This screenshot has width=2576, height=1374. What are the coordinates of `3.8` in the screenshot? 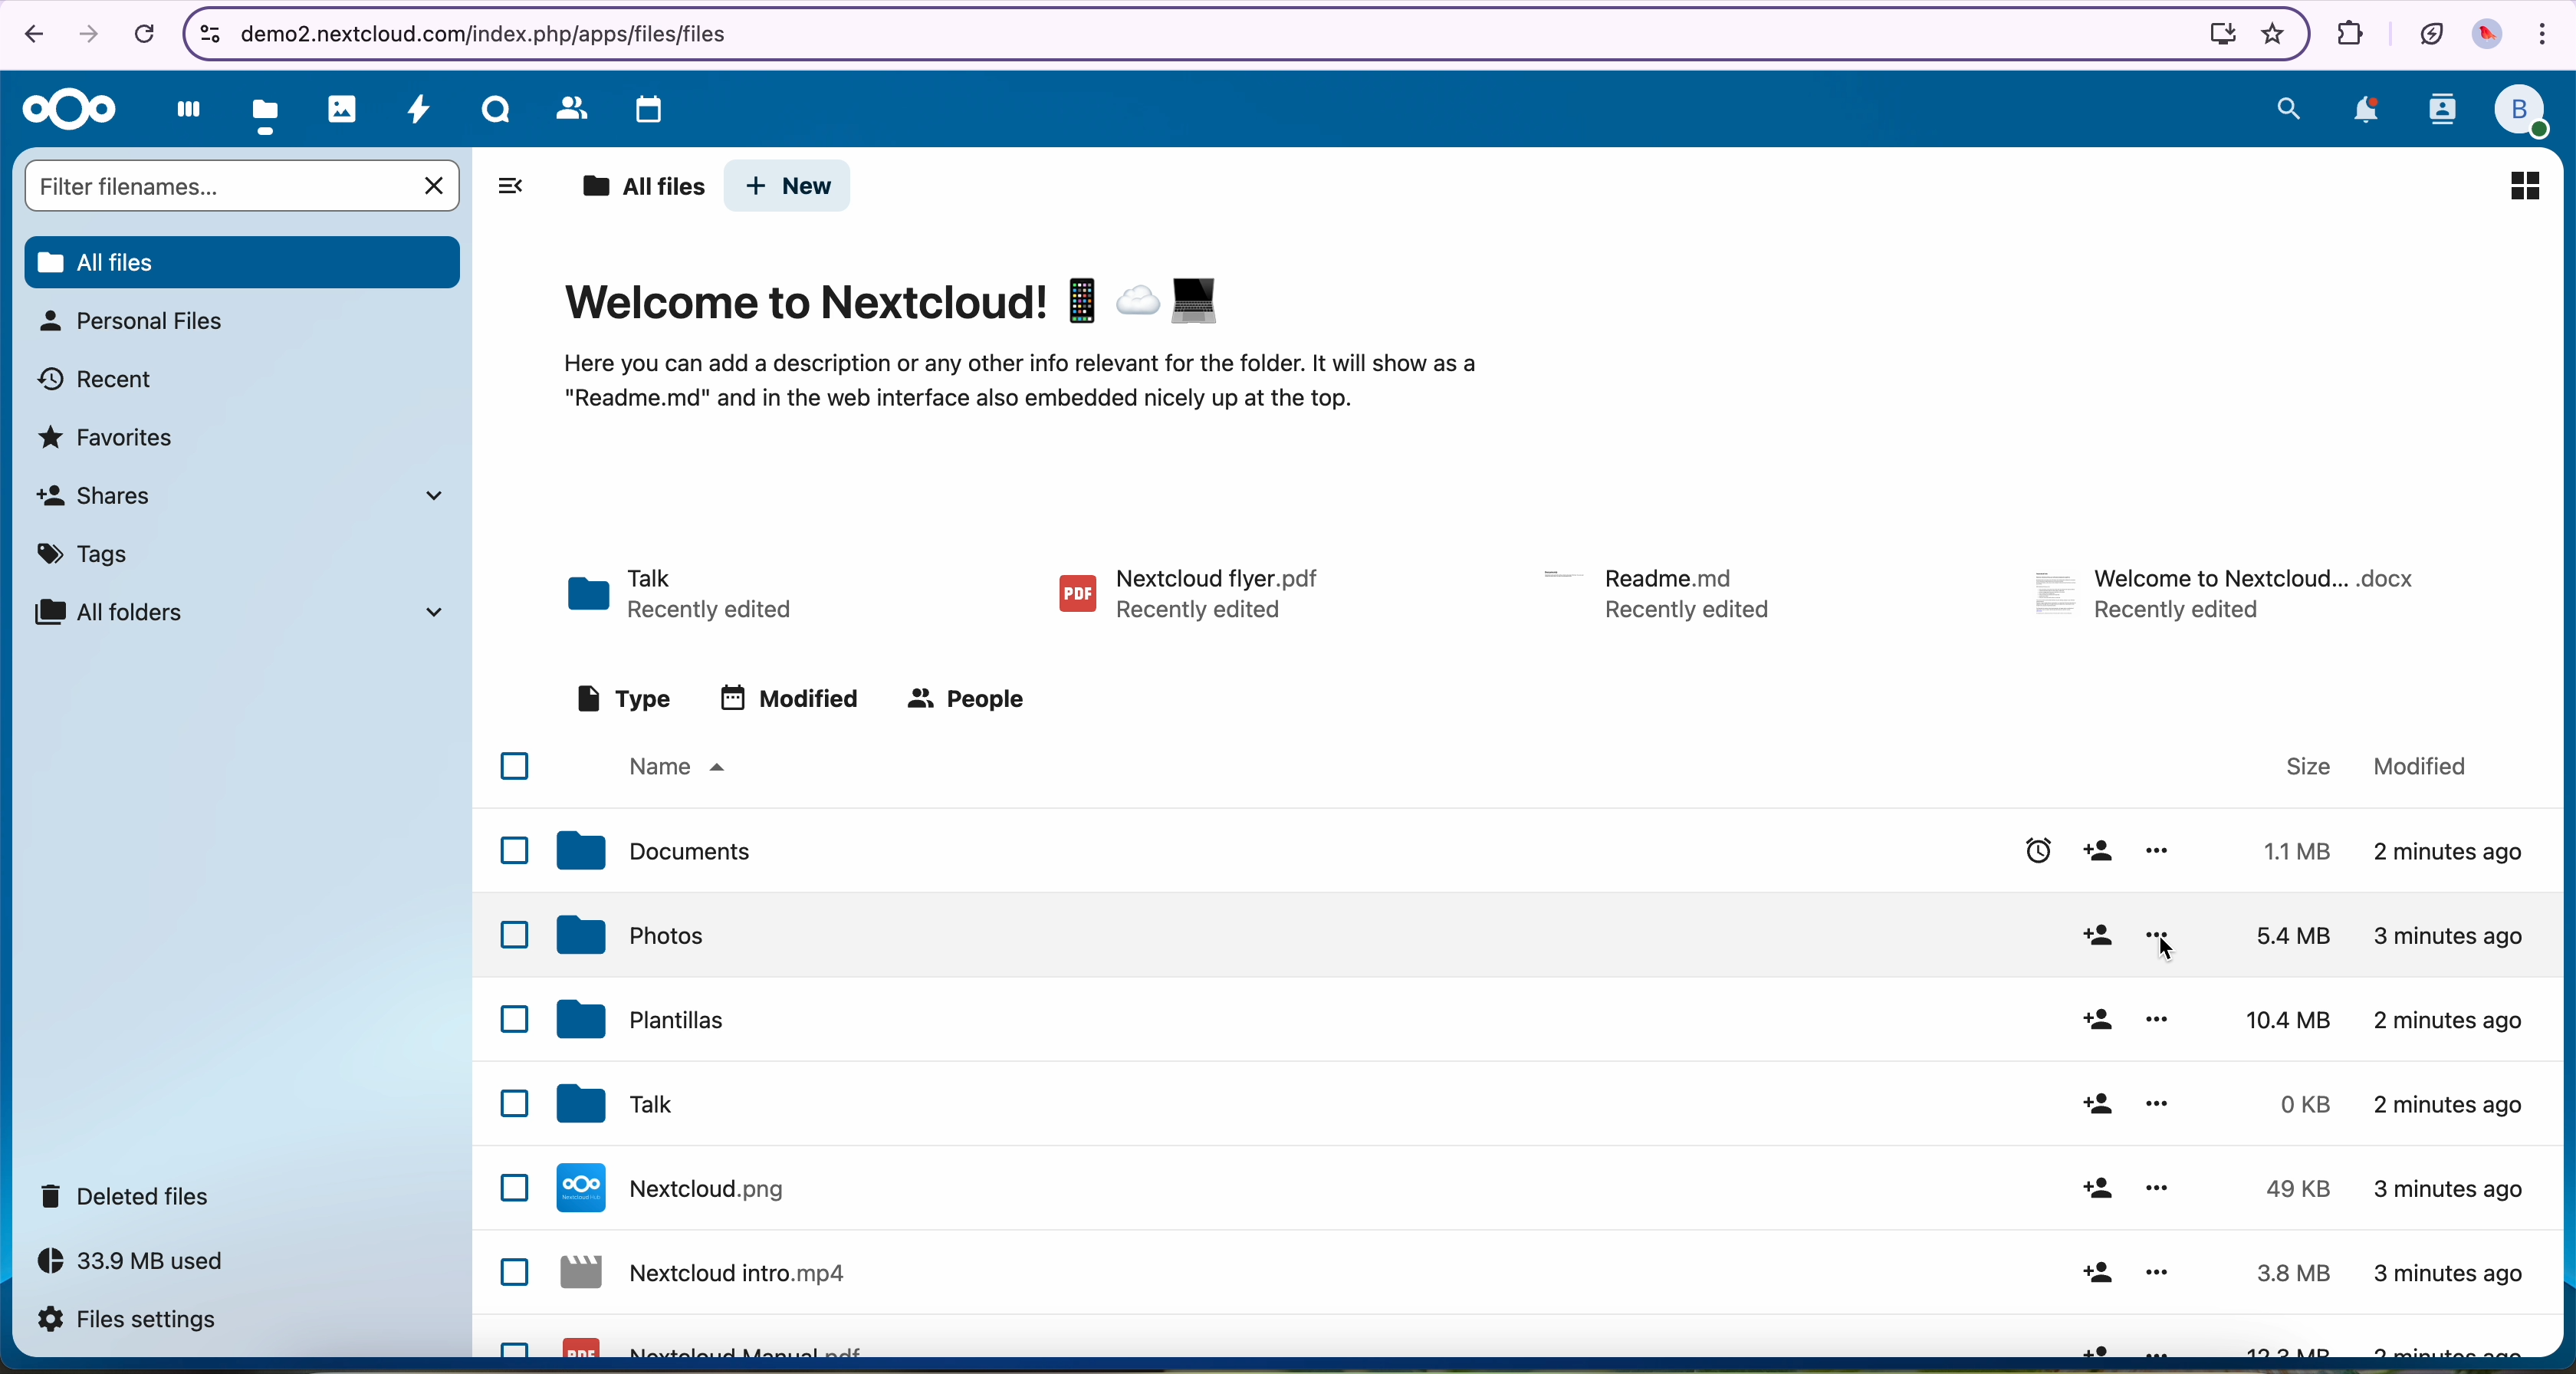 It's located at (2294, 1273).